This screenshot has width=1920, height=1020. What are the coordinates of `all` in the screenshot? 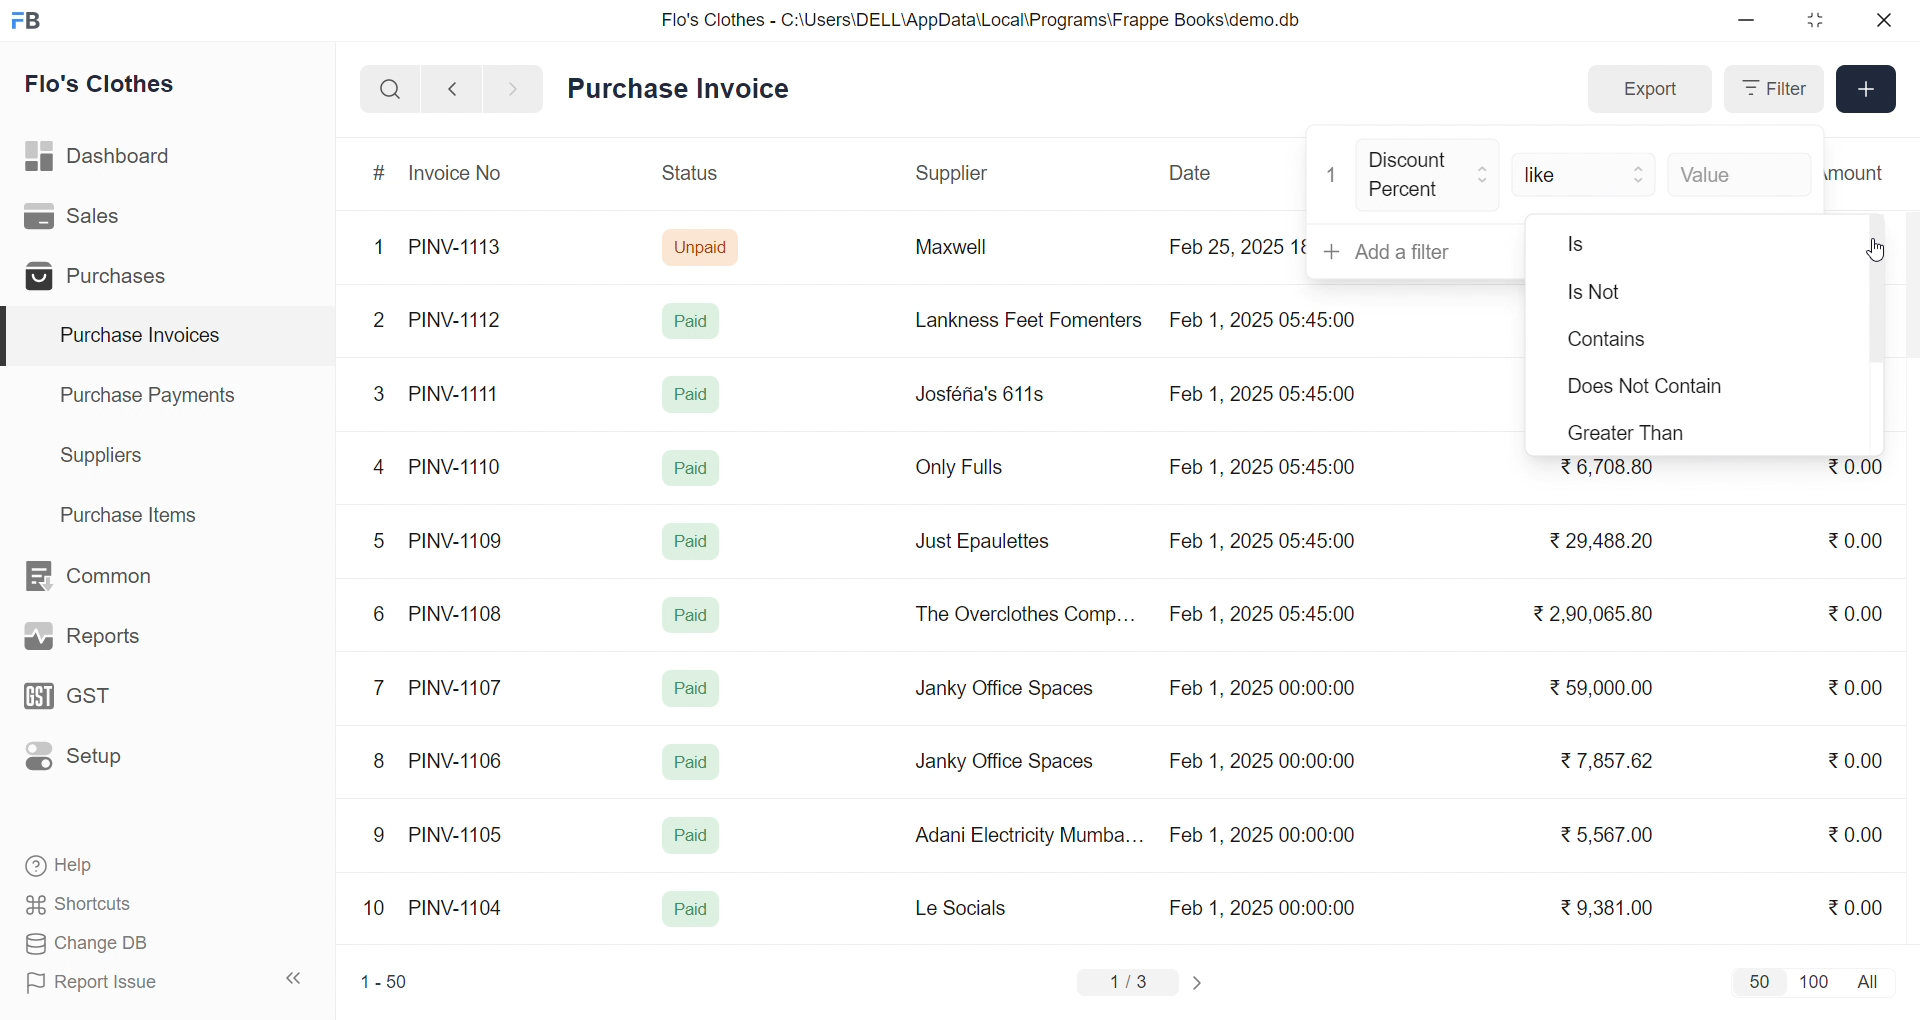 It's located at (1872, 980).